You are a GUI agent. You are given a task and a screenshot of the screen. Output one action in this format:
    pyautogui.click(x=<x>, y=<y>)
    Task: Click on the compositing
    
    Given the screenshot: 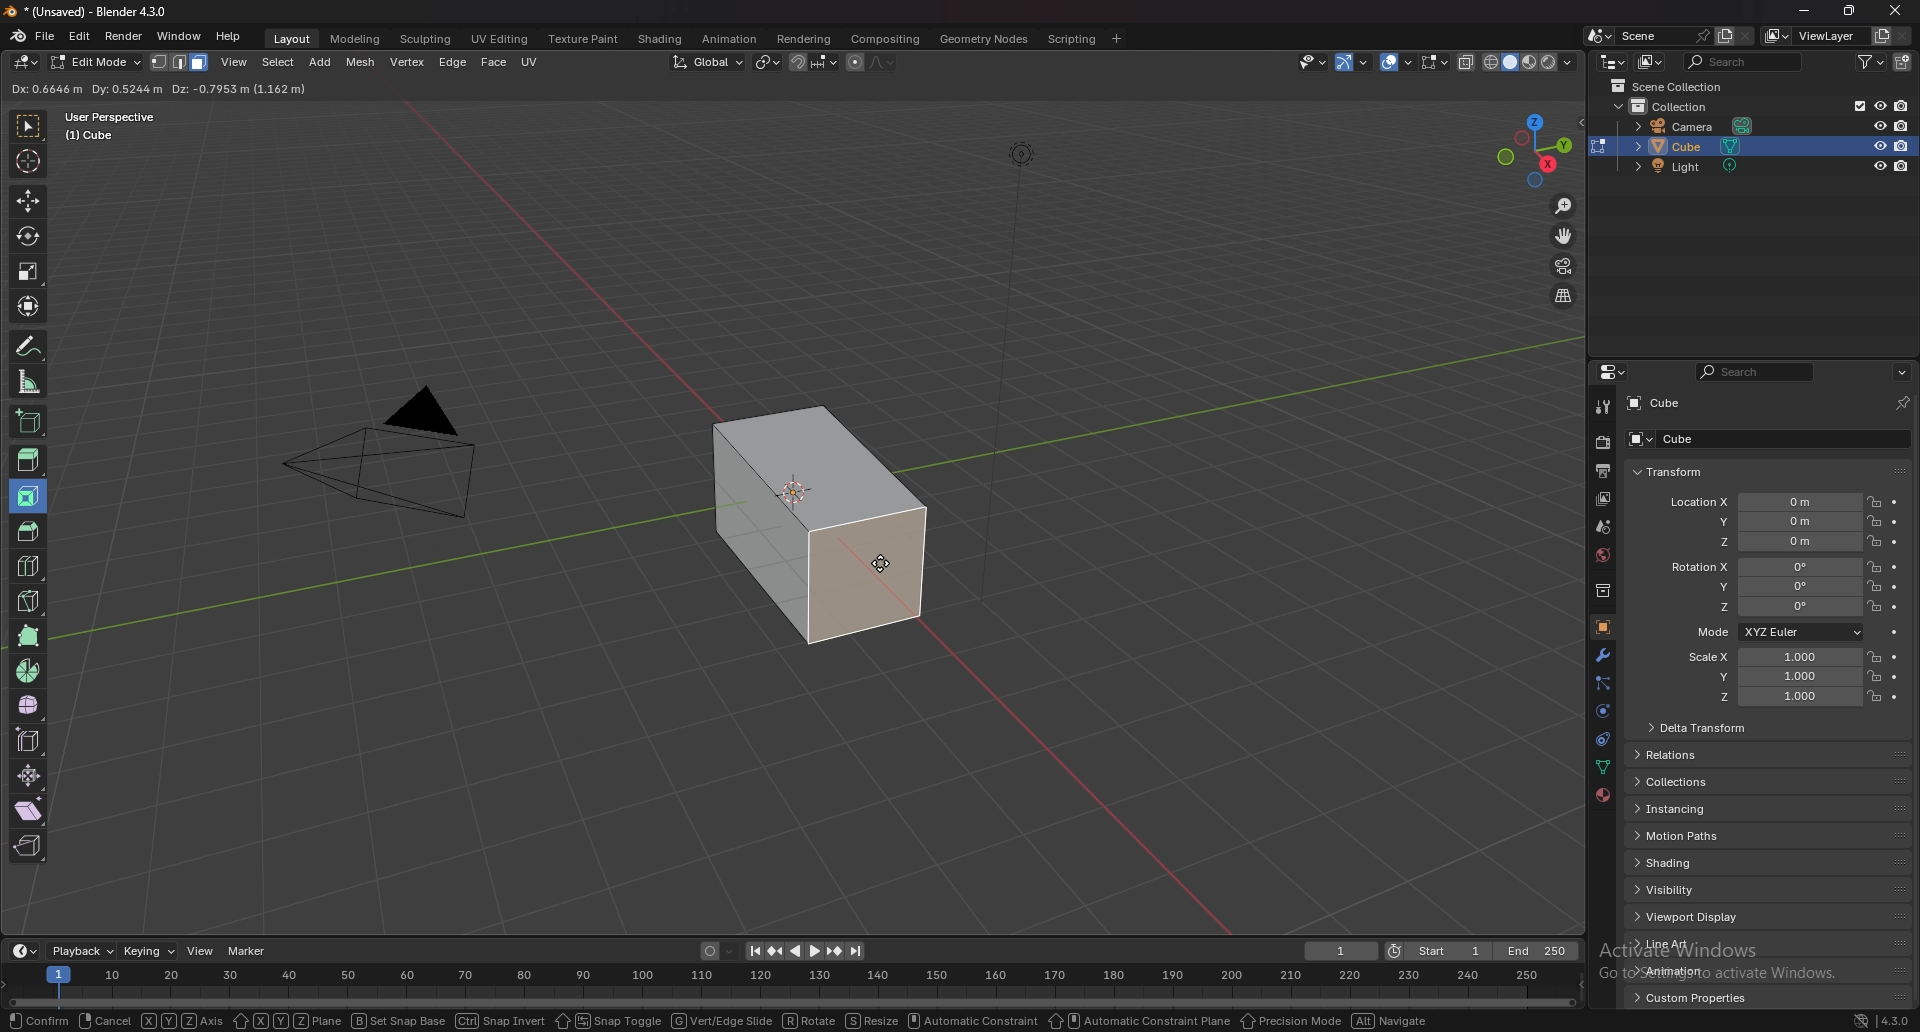 What is the action you would take?
    pyautogui.click(x=885, y=39)
    